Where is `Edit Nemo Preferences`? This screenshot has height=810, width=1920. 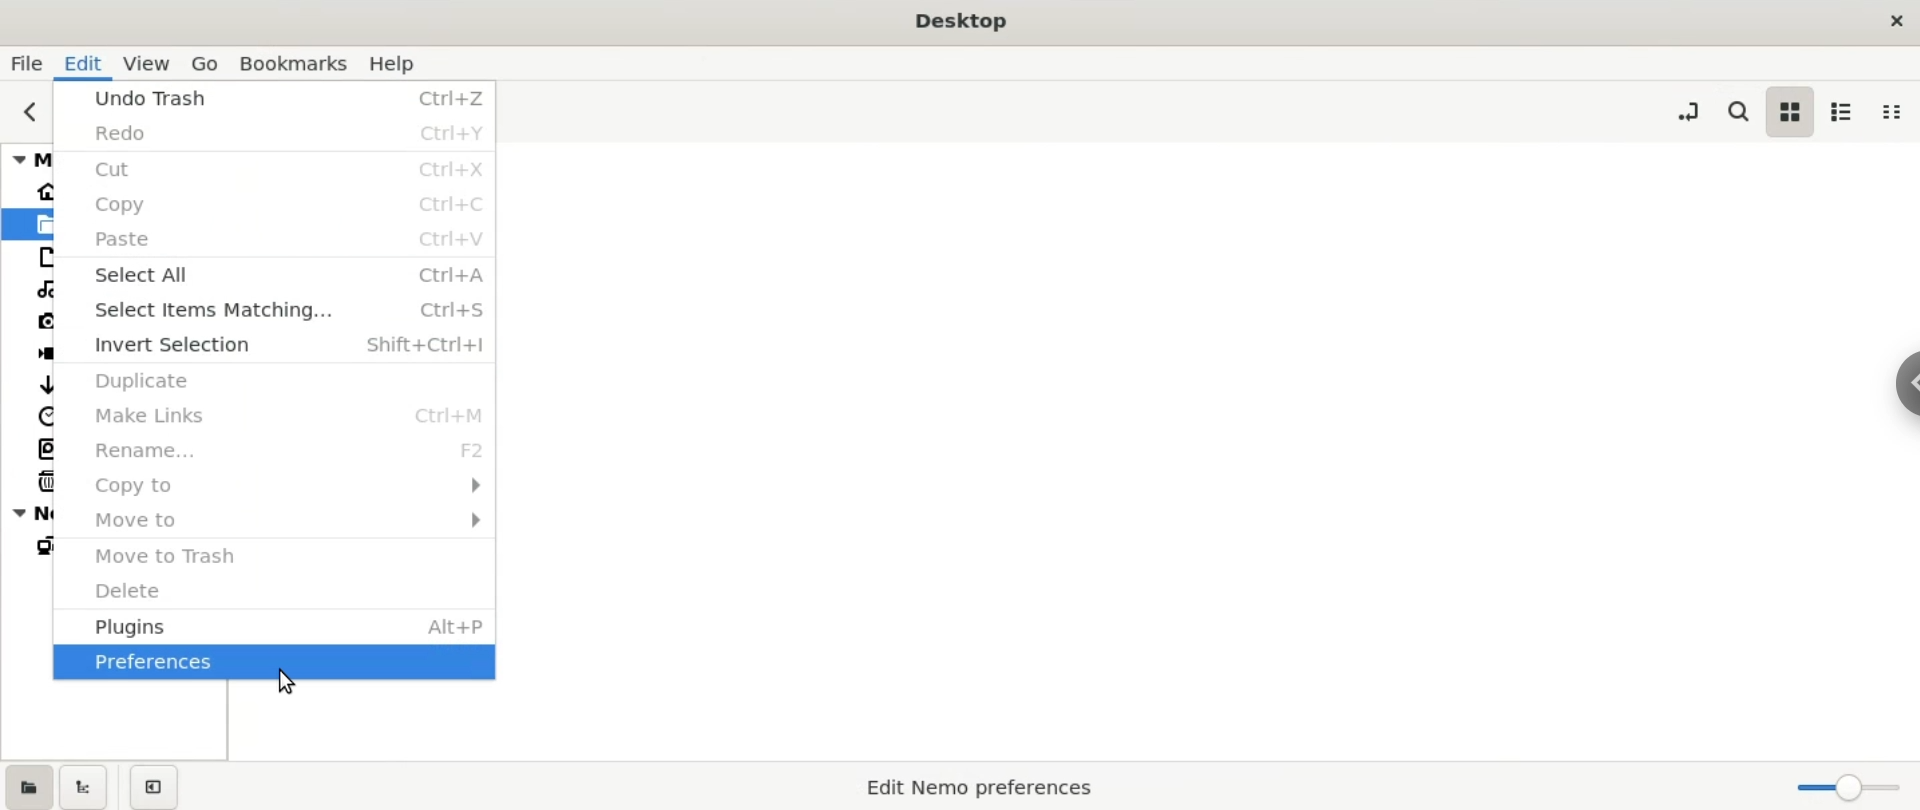
Edit Nemo Preferences is located at coordinates (991, 789).